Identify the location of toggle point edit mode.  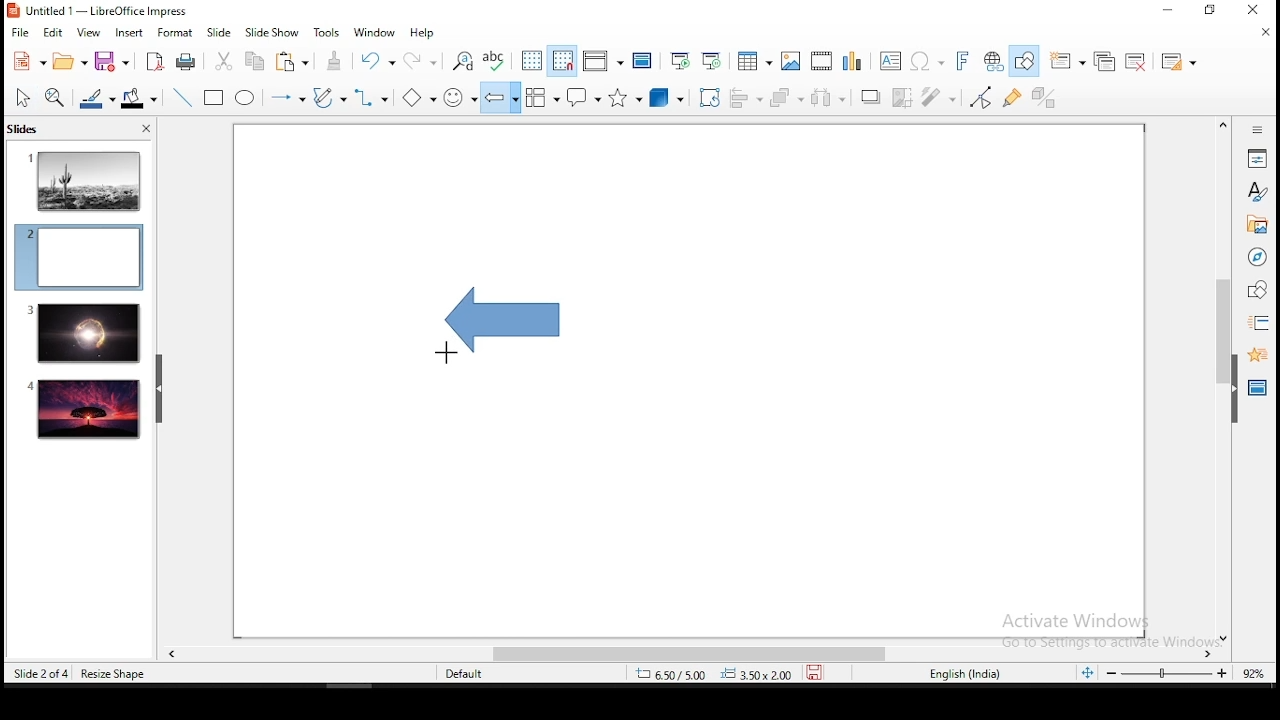
(981, 99).